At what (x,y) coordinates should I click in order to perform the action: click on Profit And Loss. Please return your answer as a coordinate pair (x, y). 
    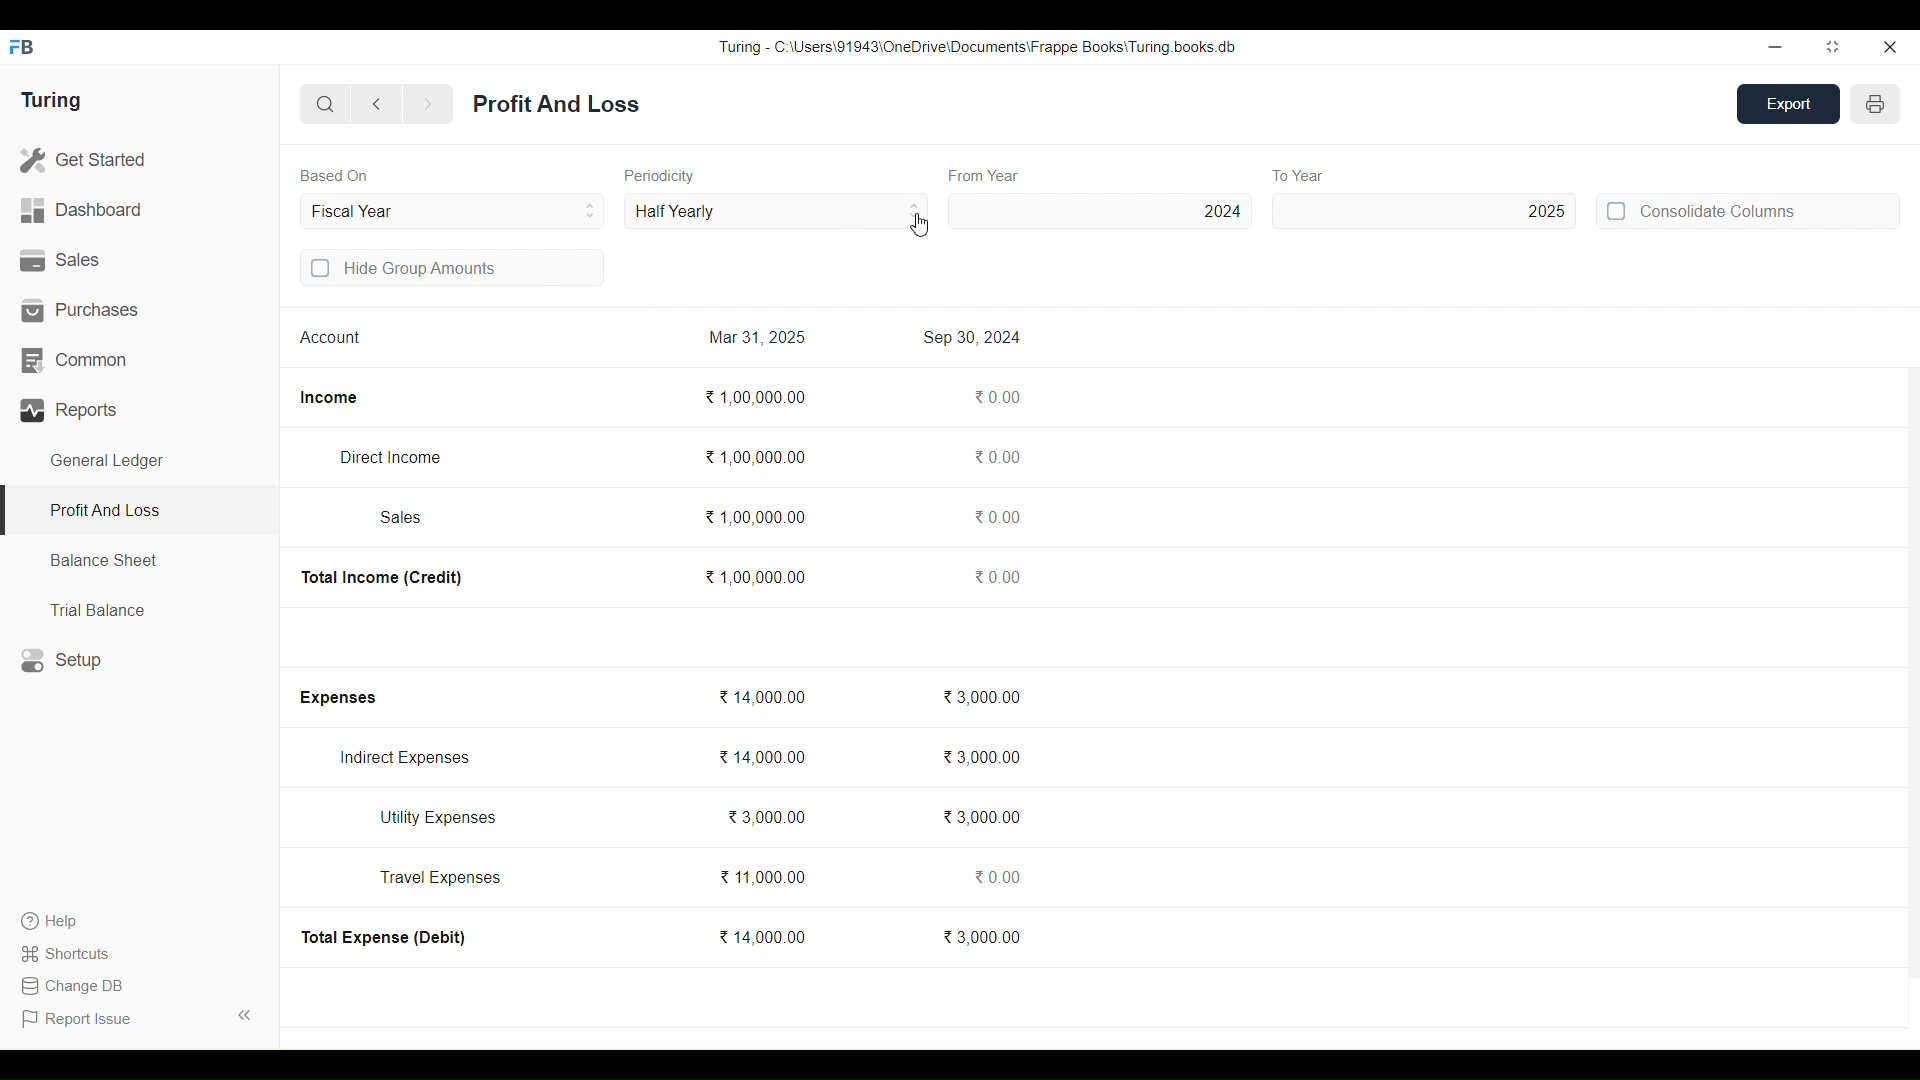
    Looking at the image, I should click on (138, 512).